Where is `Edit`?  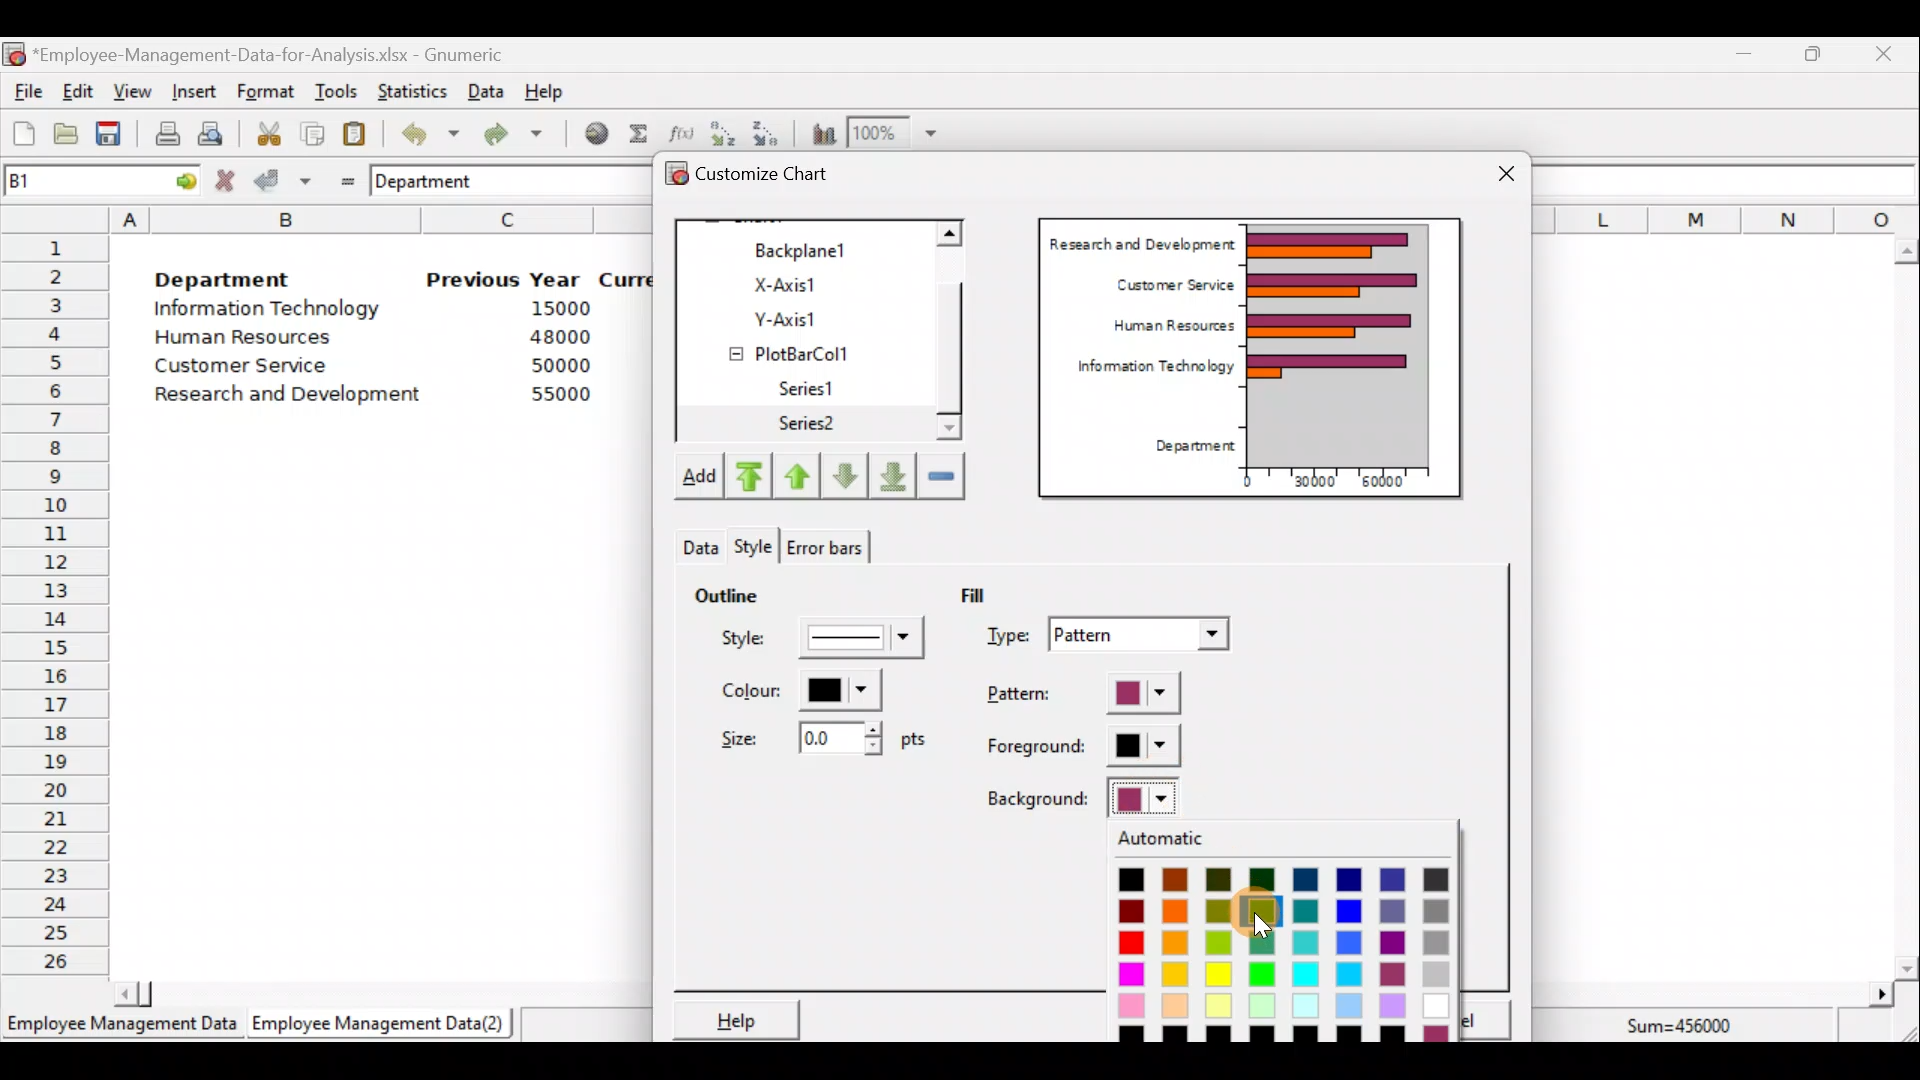
Edit is located at coordinates (79, 93).